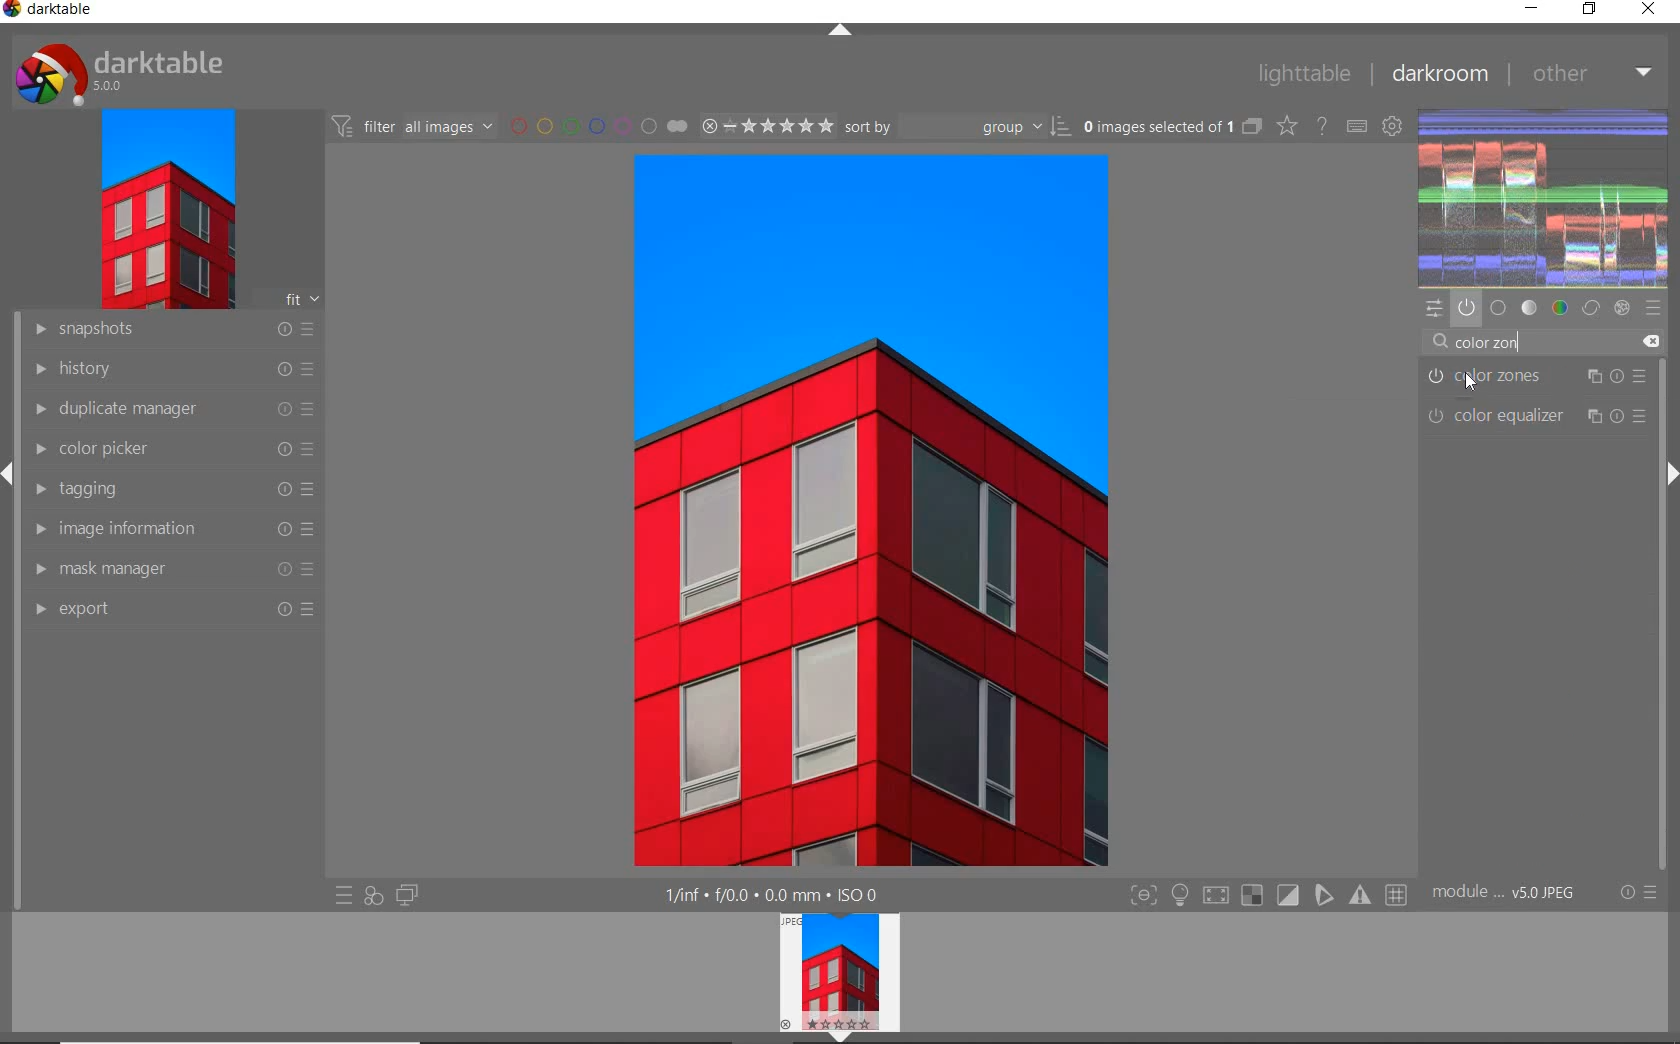  What do you see at coordinates (1530, 307) in the screenshot?
I see `tone` at bounding box center [1530, 307].